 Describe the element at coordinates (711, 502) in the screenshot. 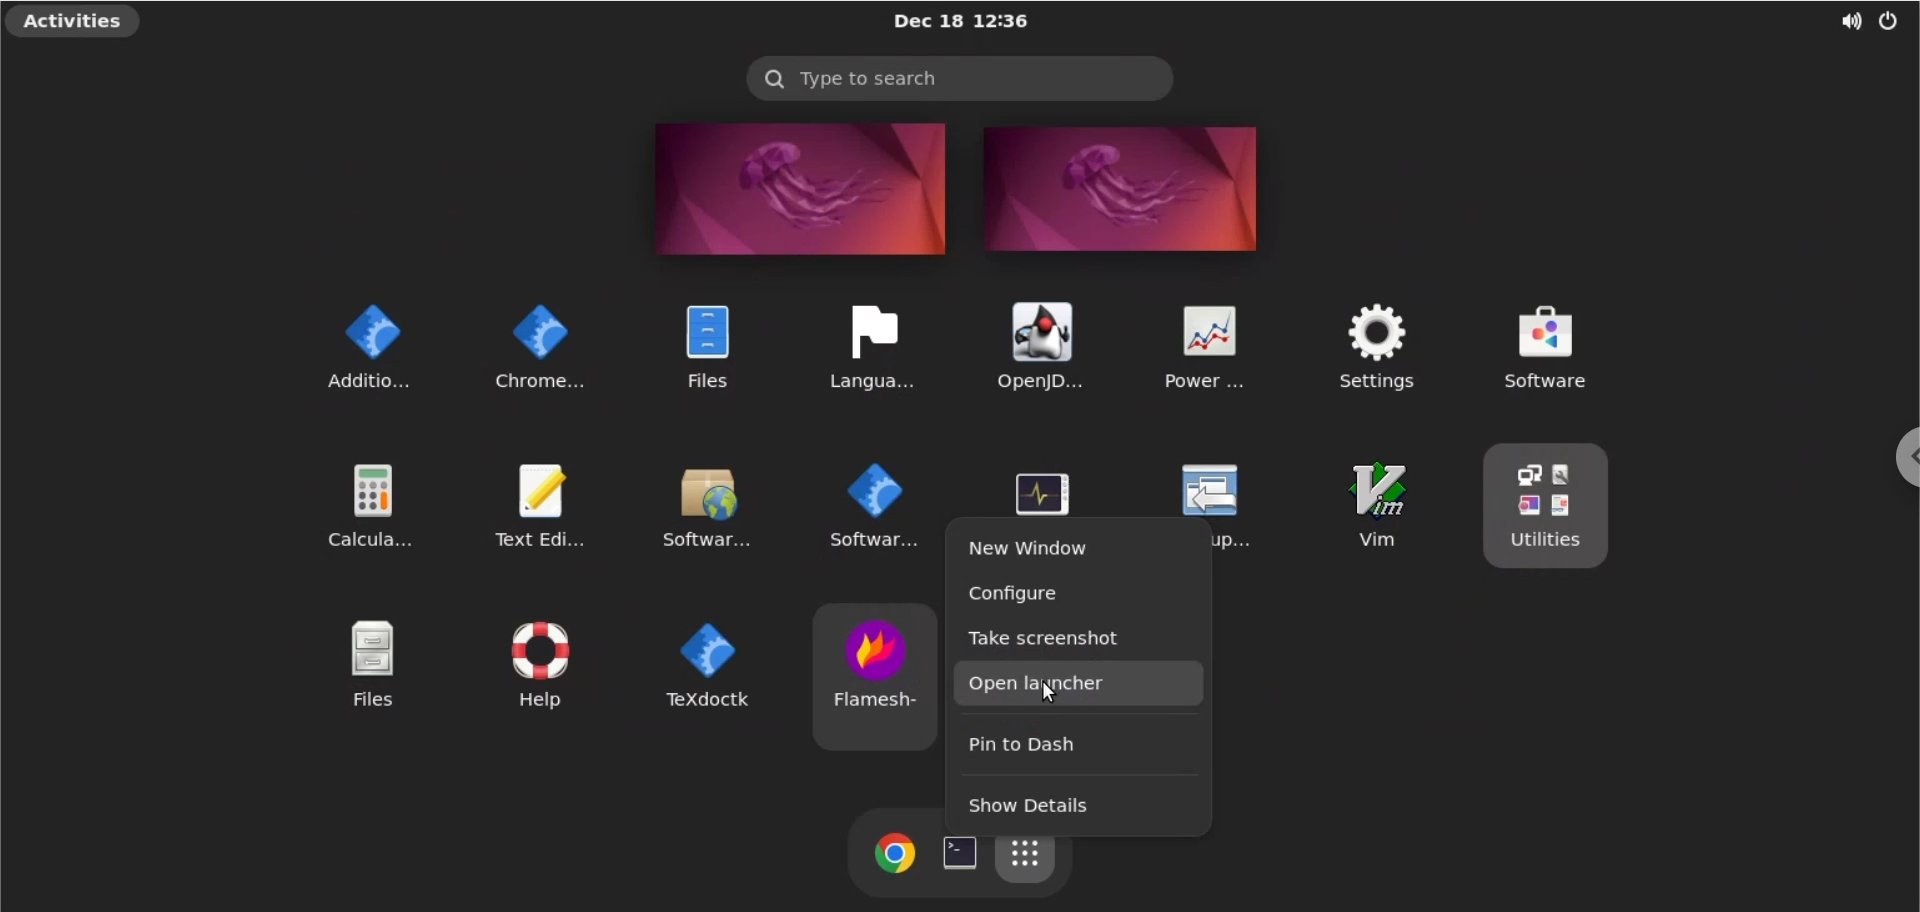

I see `software update` at that location.